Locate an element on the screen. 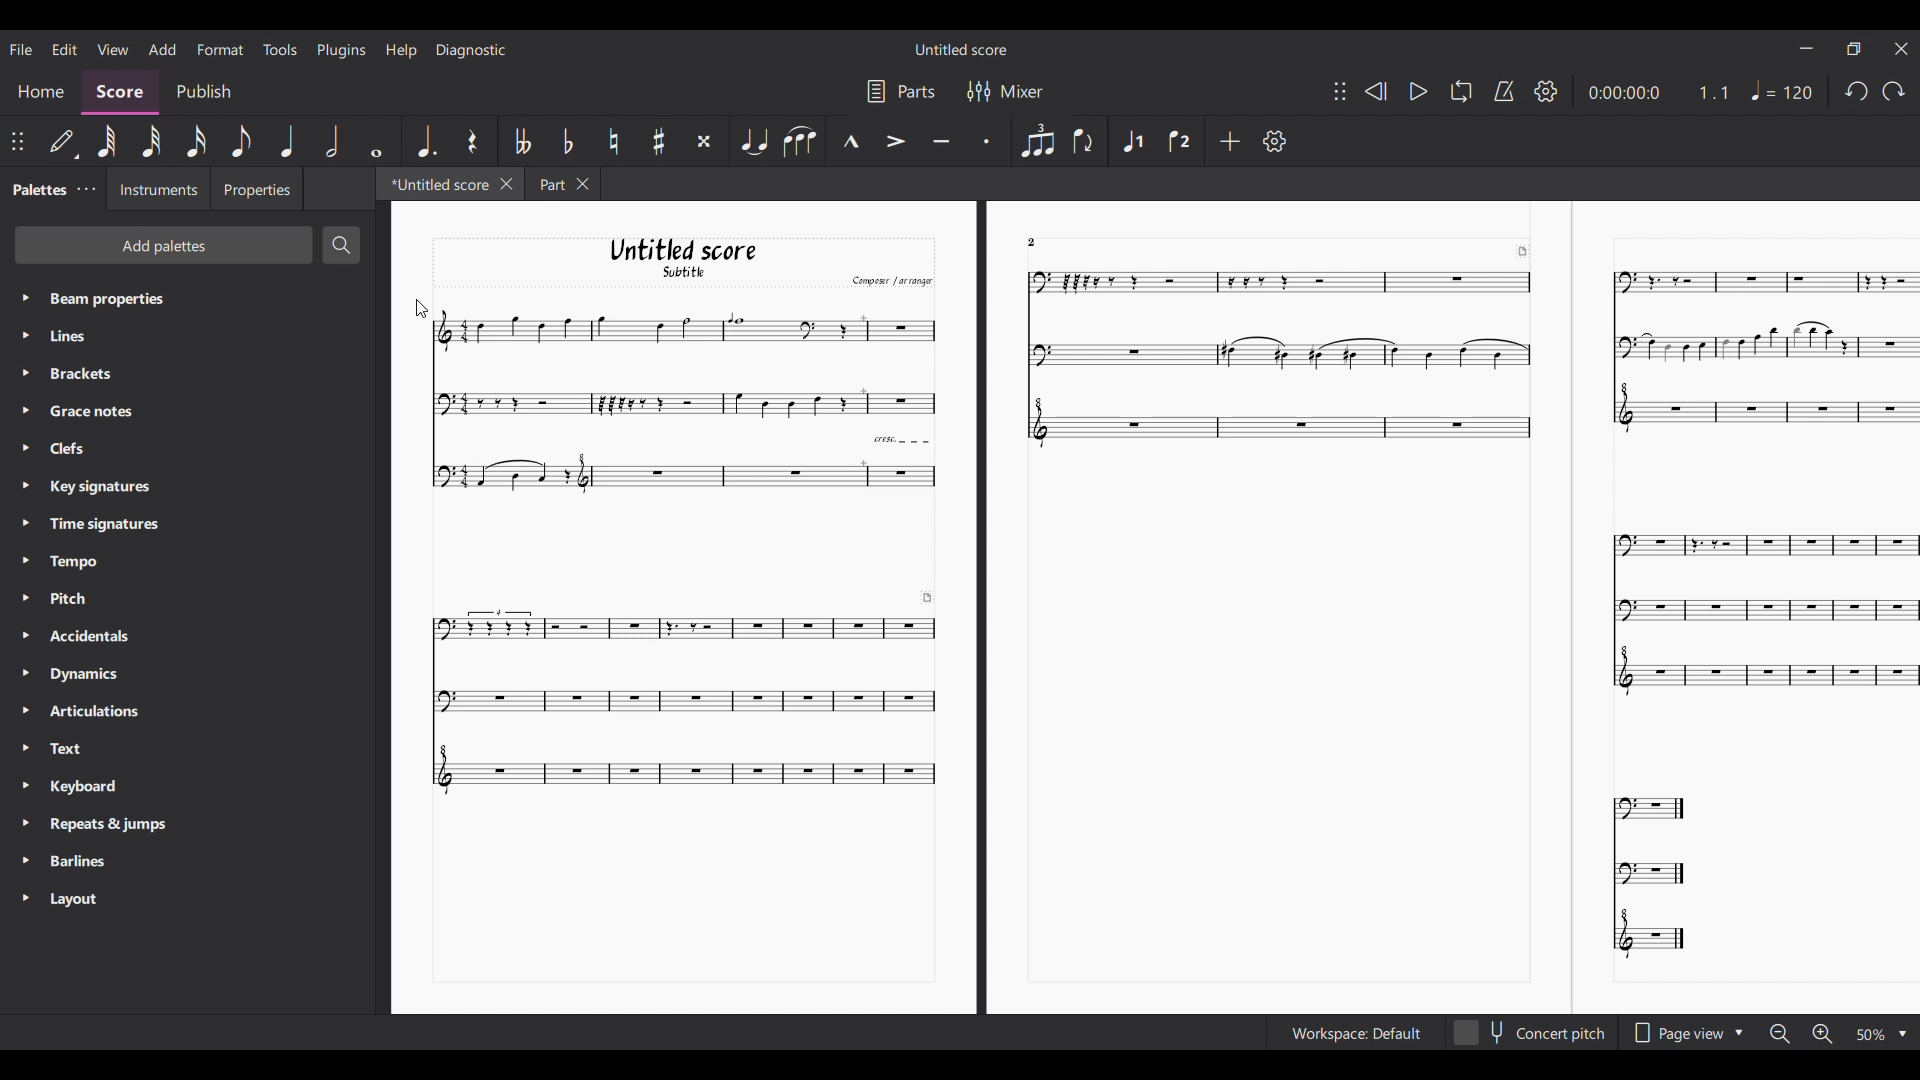 The image size is (1920, 1080). Toggle natural is located at coordinates (613, 141).